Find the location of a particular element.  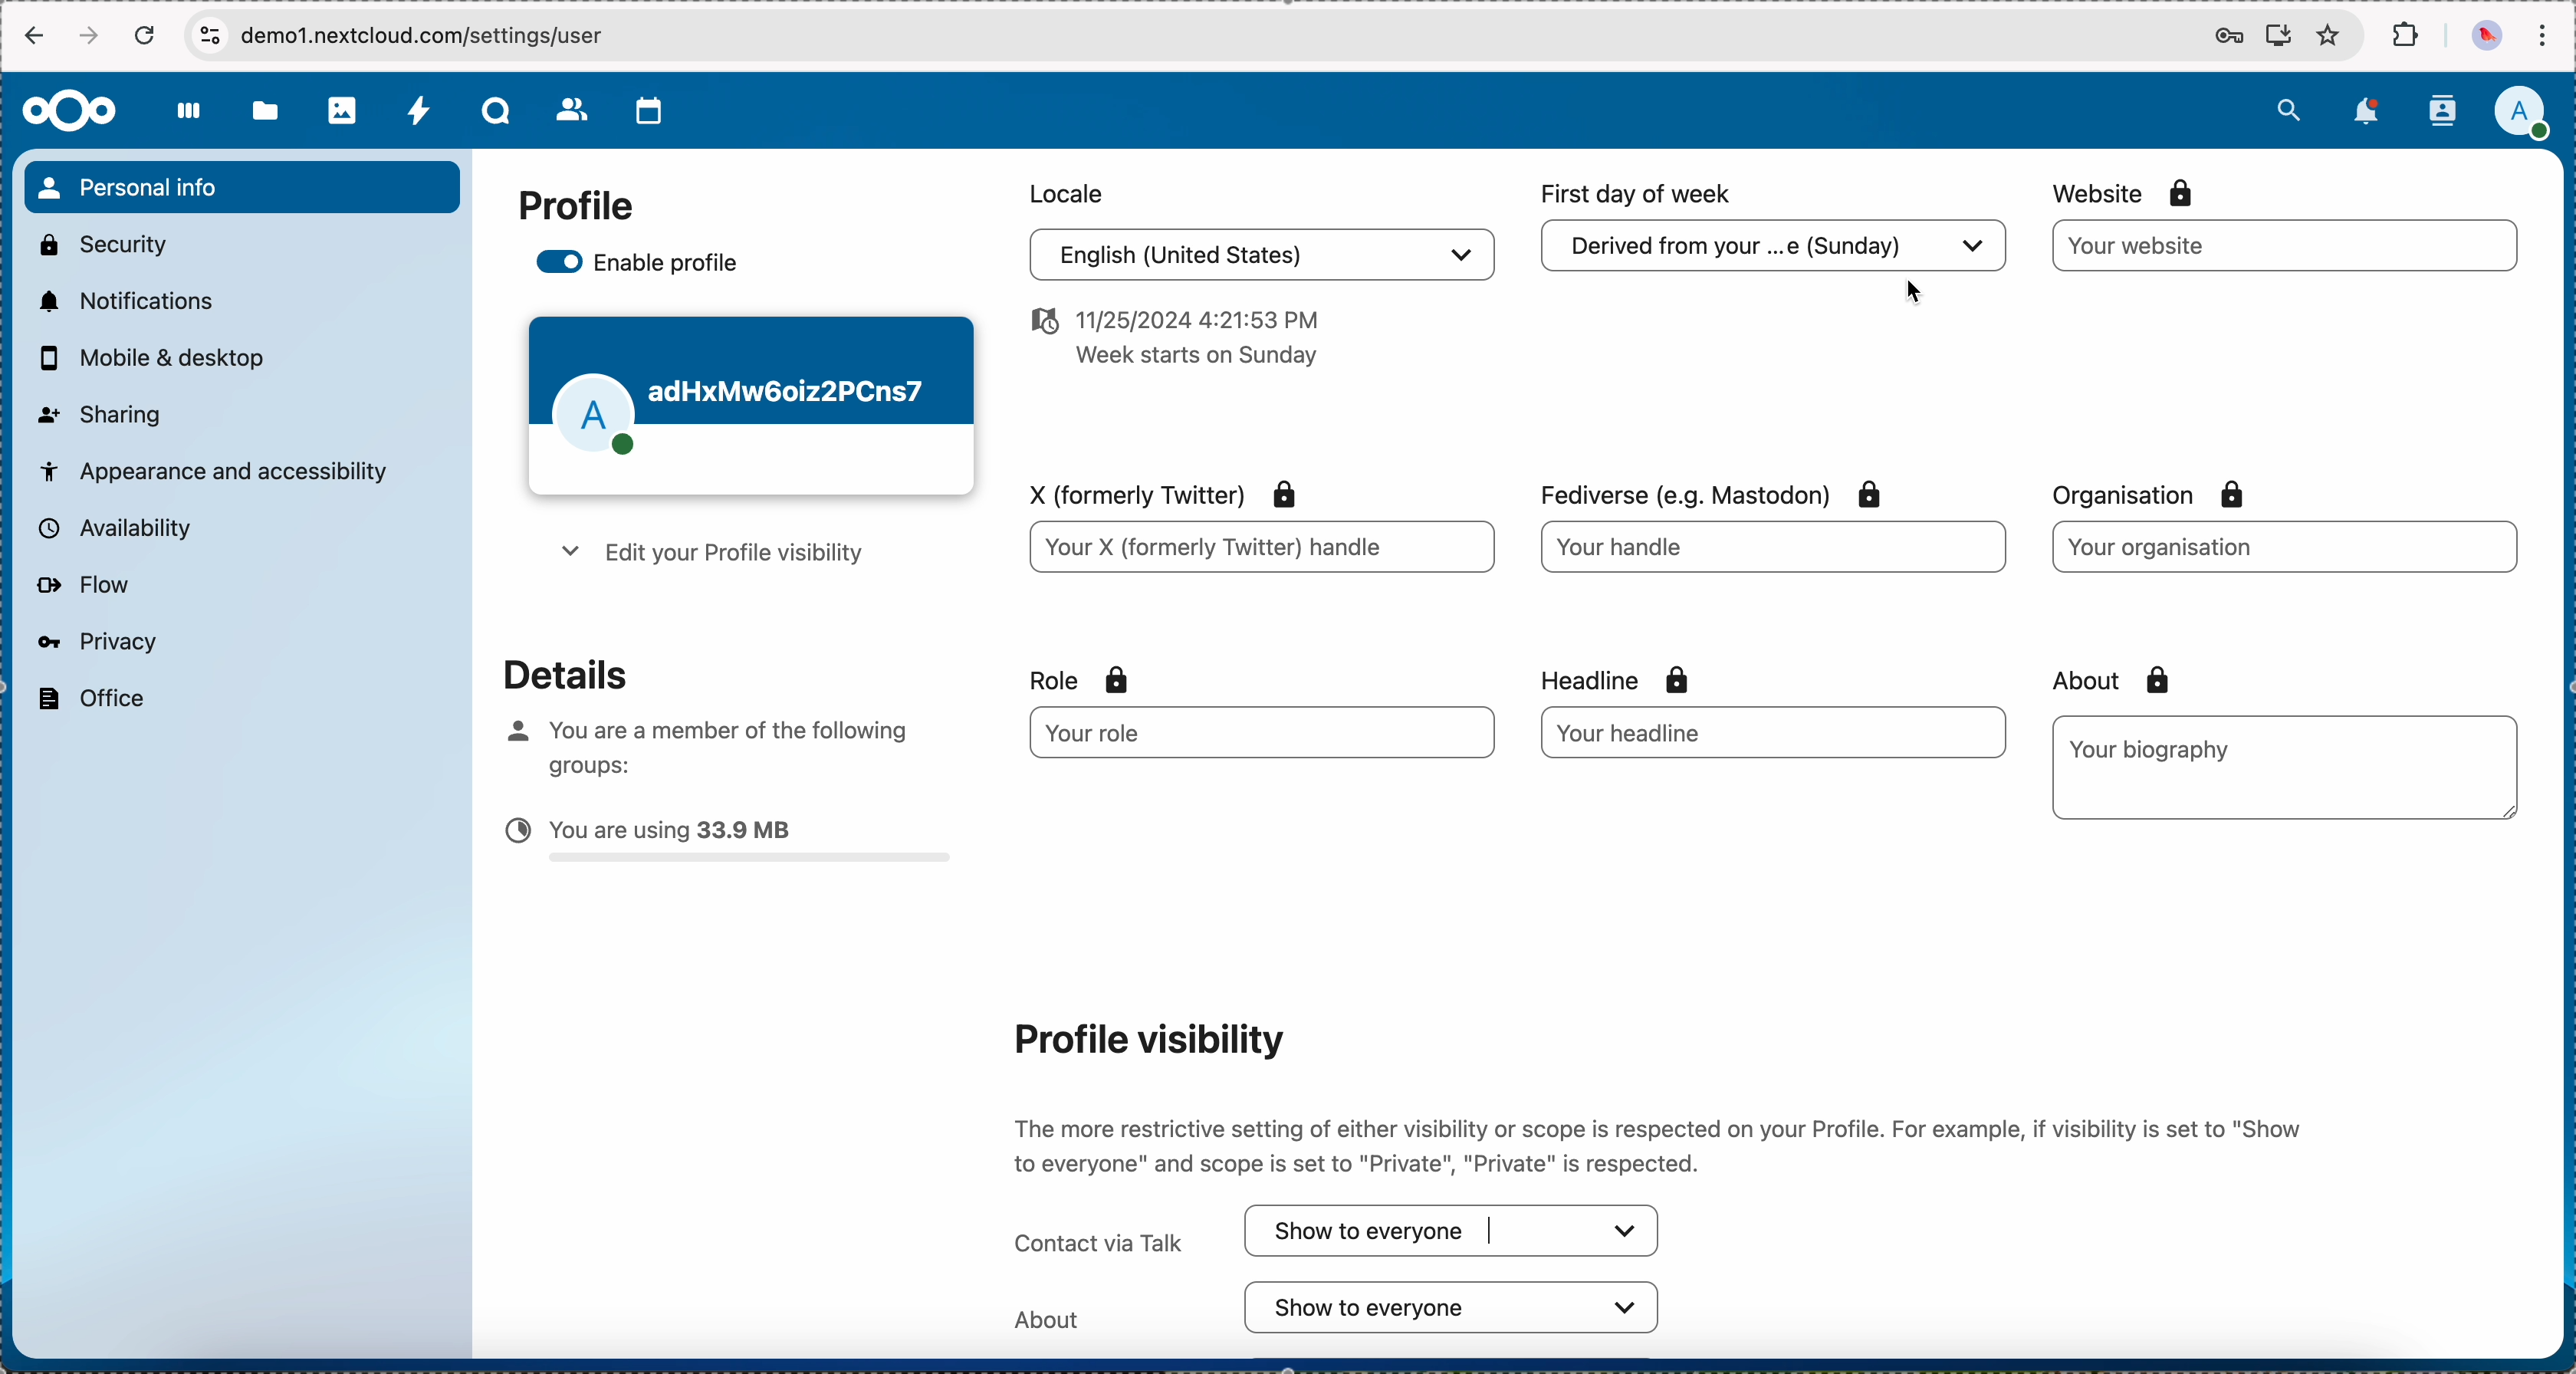

Nextcloud logo is located at coordinates (67, 110).